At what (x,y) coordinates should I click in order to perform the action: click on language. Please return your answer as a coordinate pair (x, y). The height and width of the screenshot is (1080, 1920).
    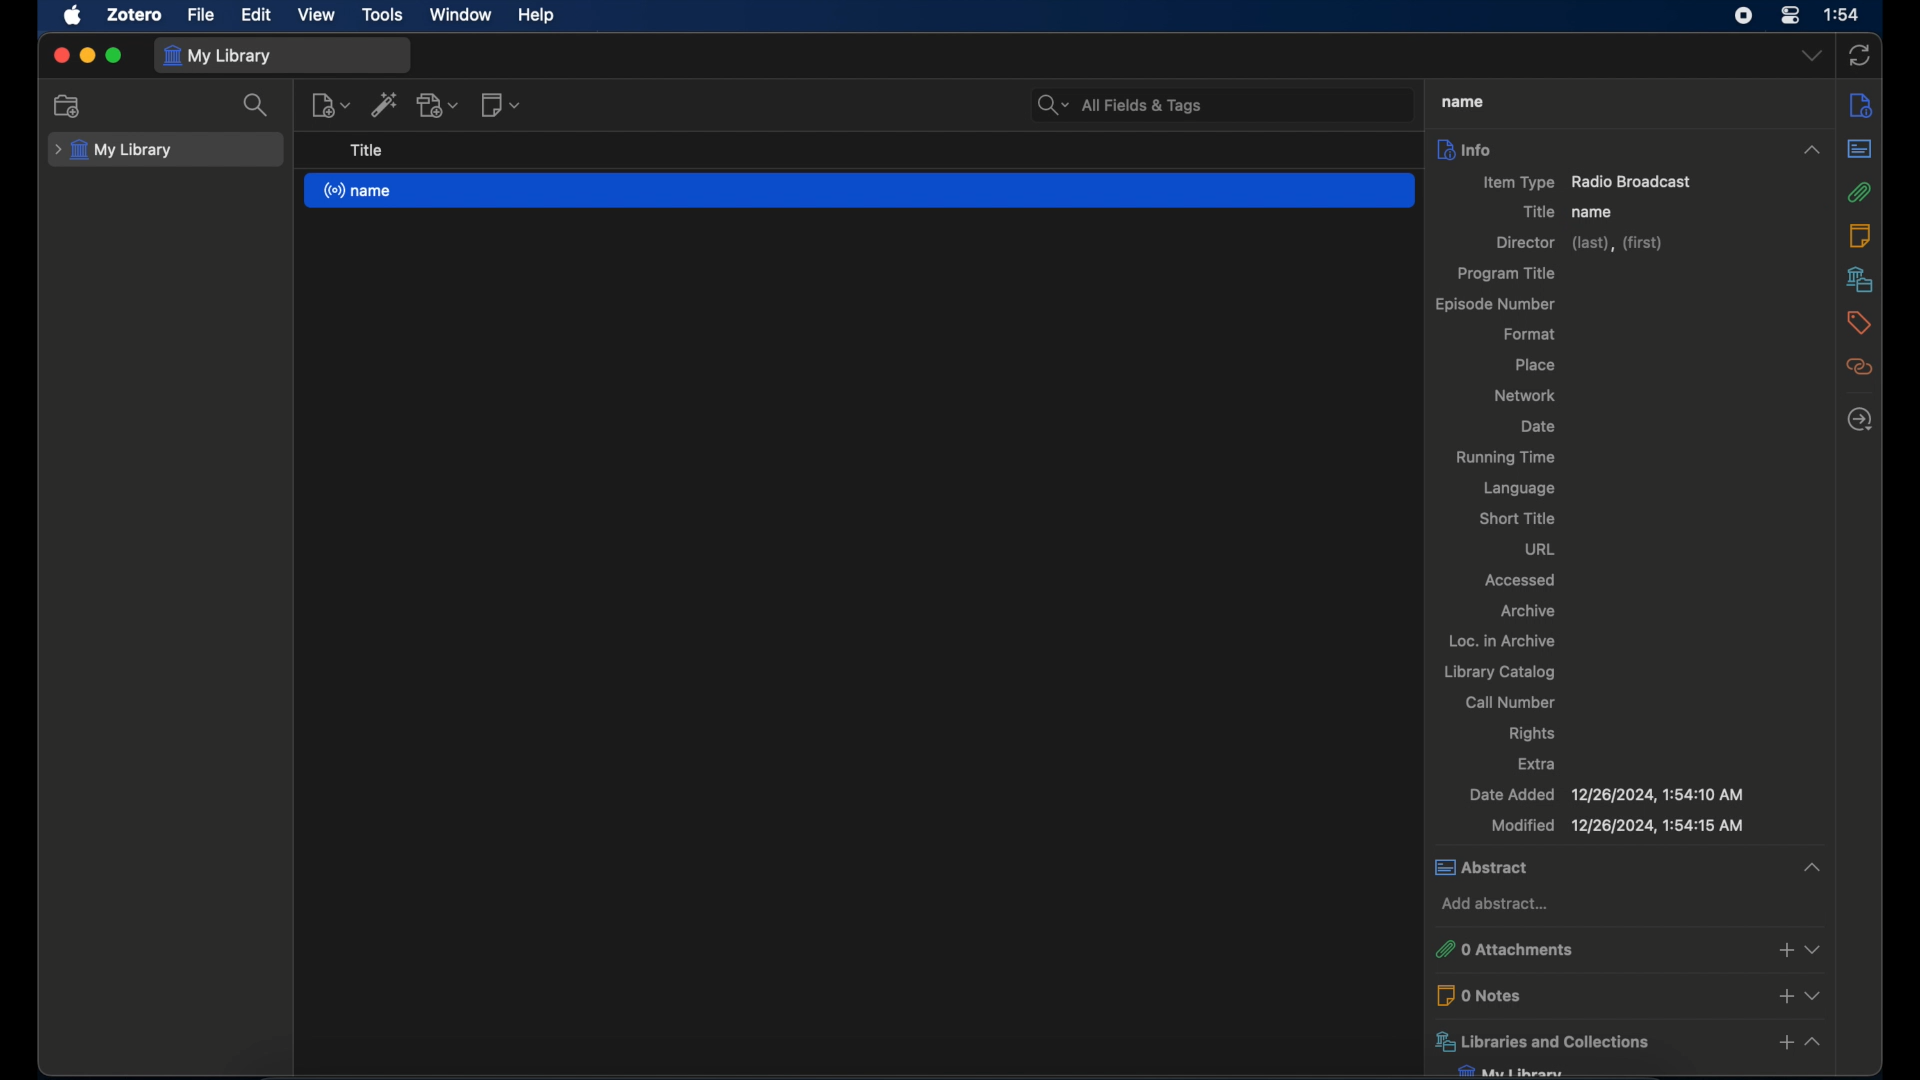
    Looking at the image, I should click on (1518, 489).